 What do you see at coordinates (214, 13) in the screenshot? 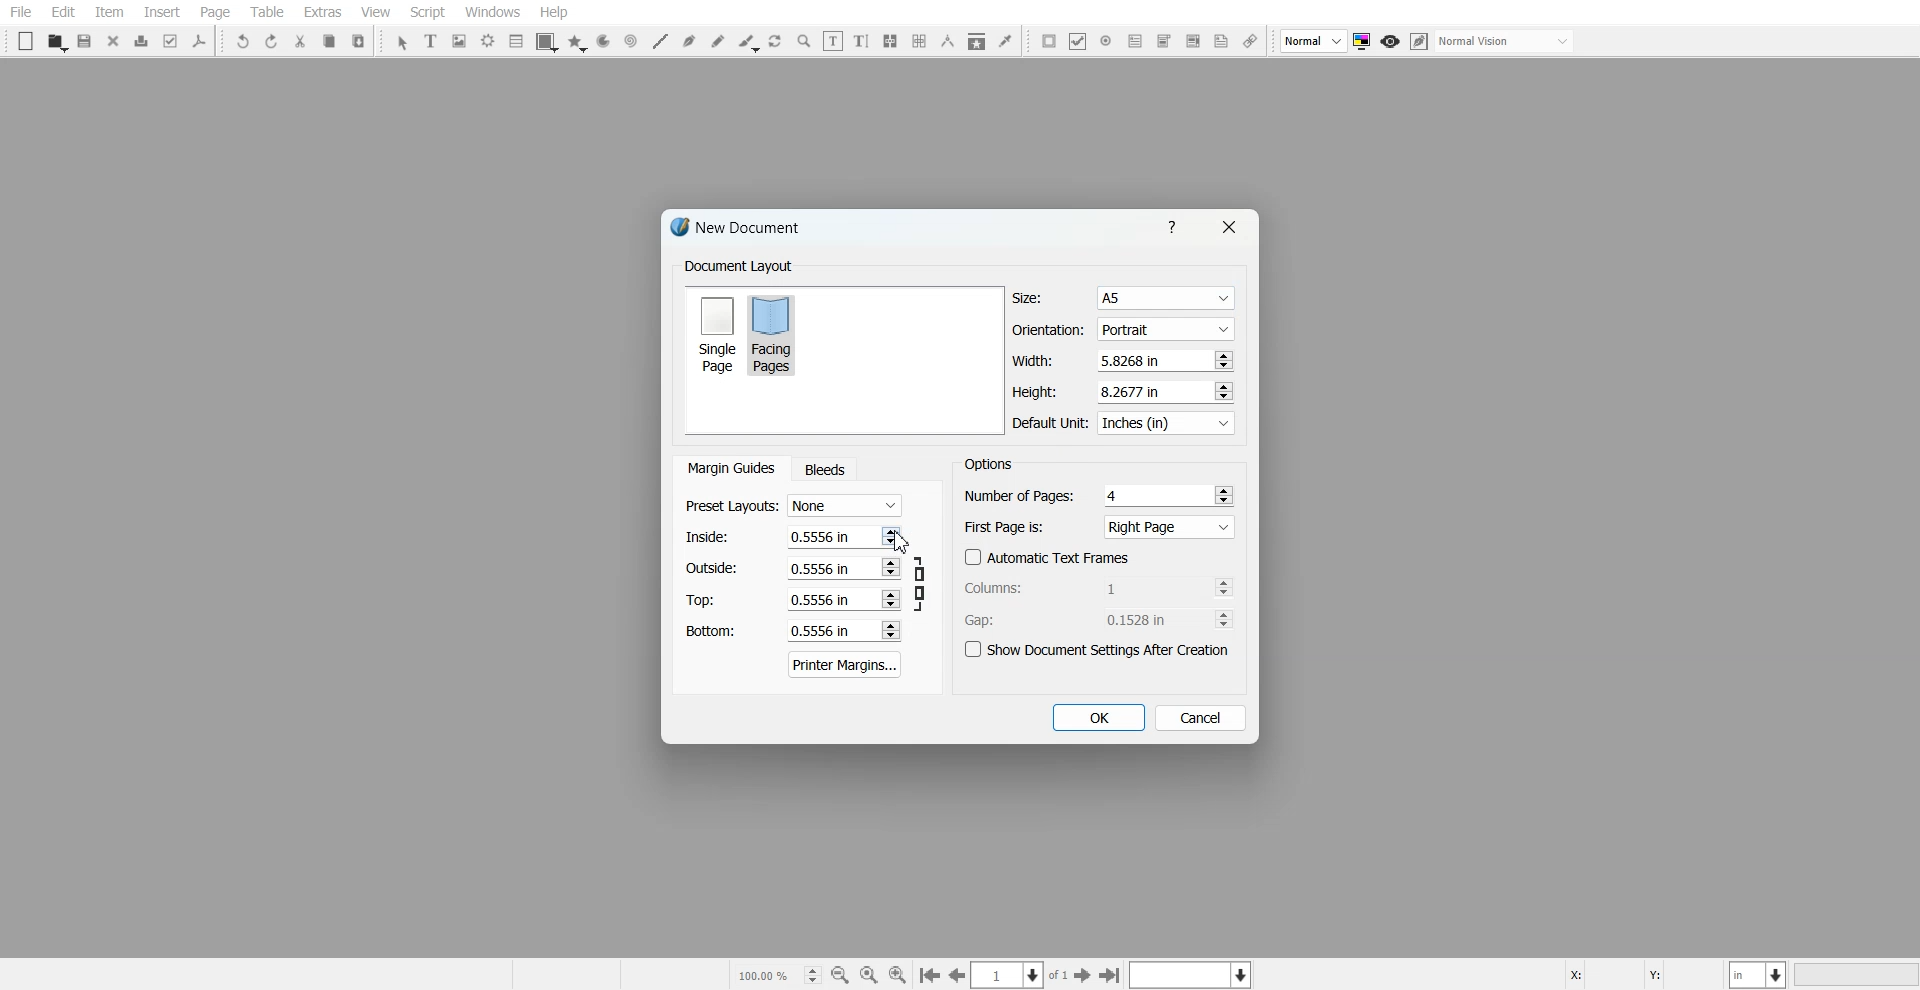
I see `Page` at bounding box center [214, 13].